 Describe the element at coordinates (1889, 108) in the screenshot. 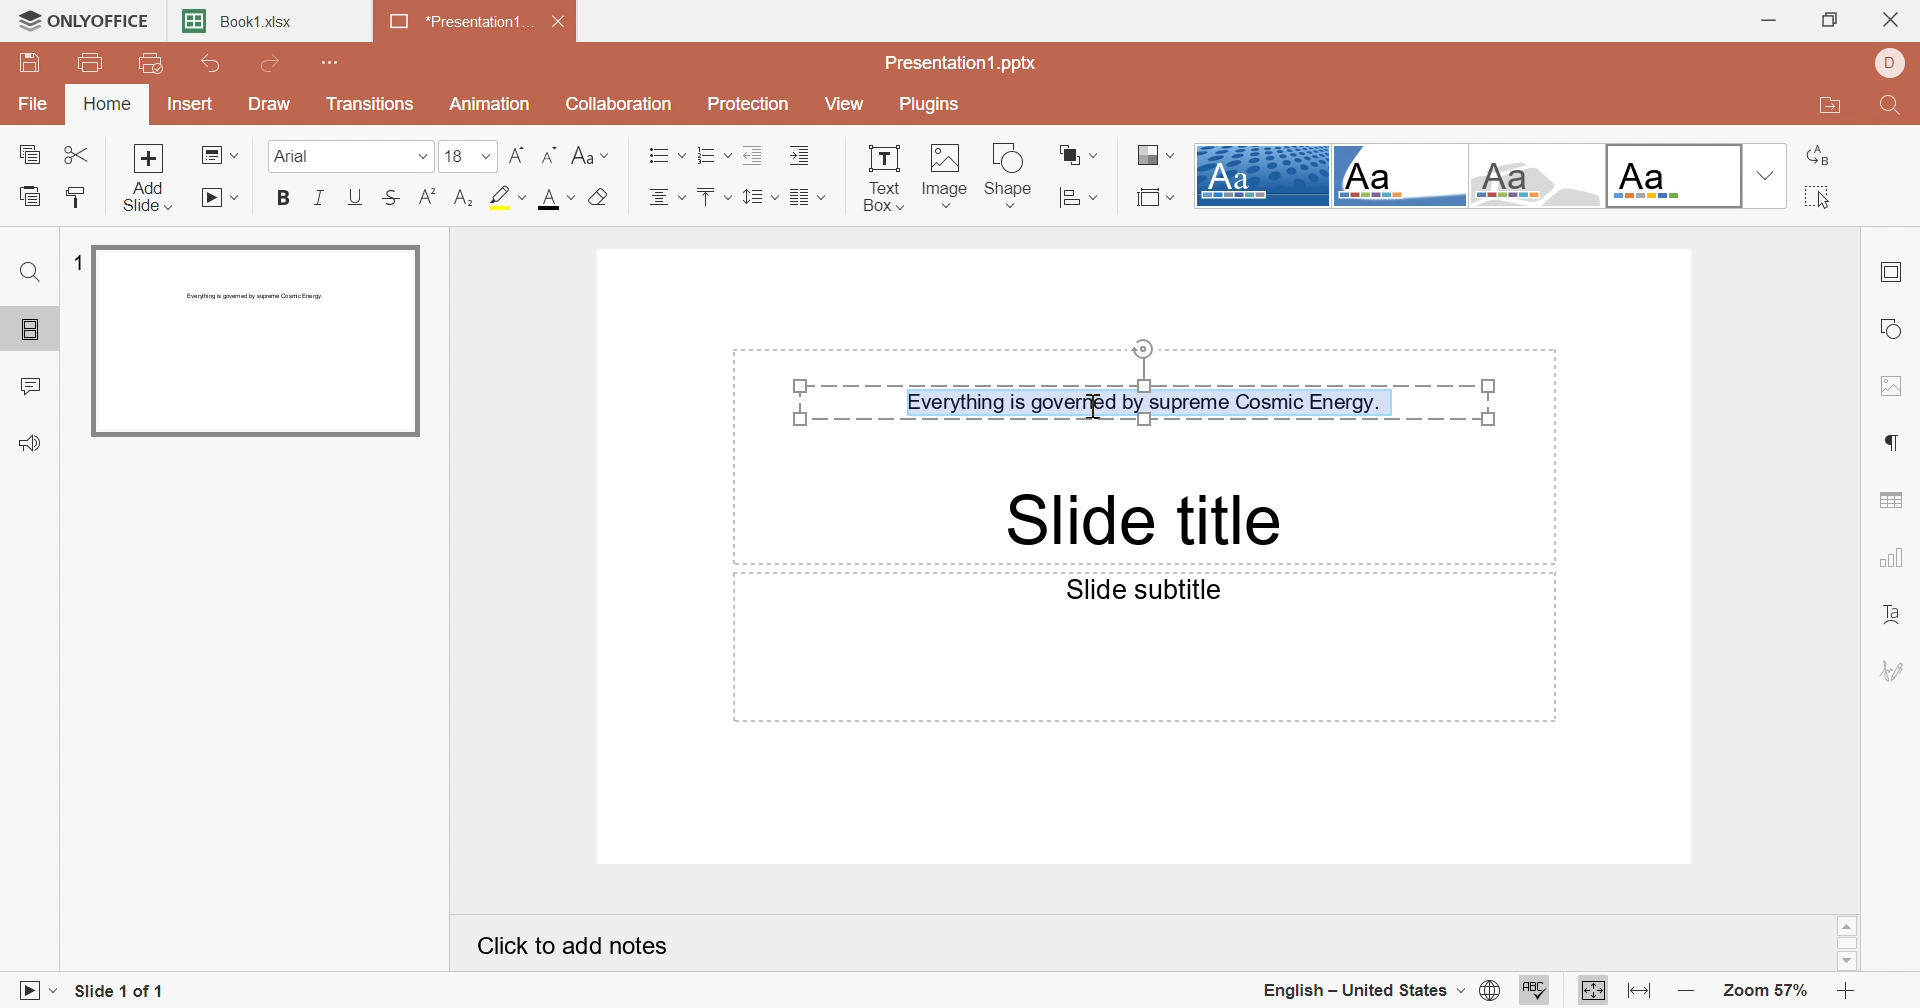

I see `Find` at that location.